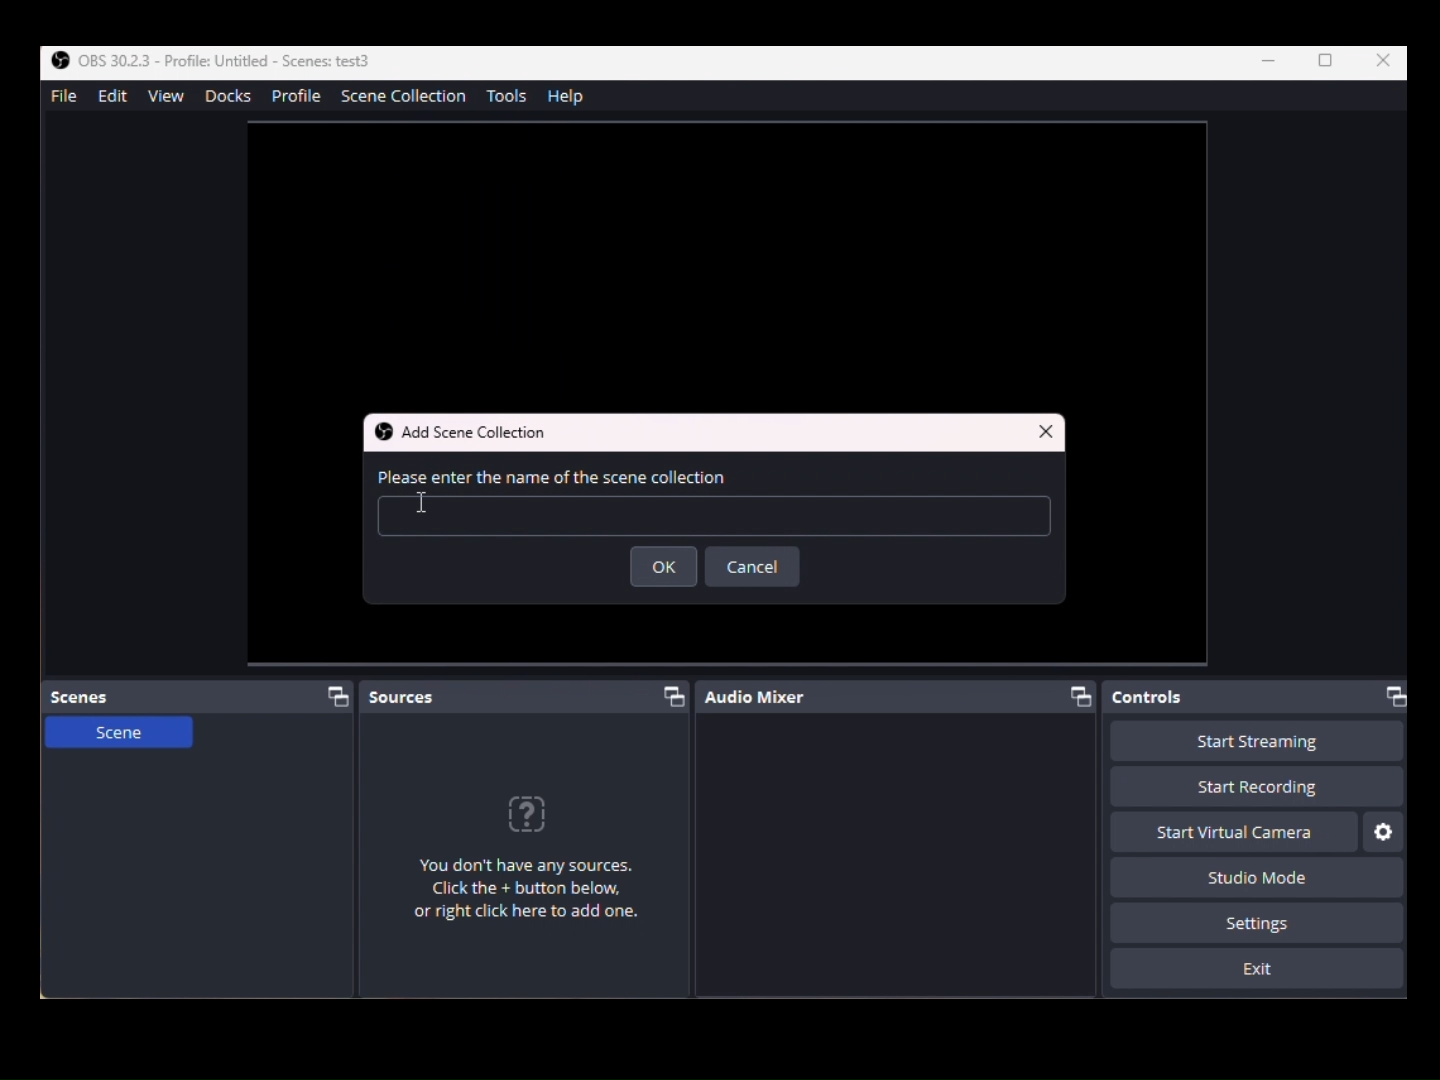  Describe the element at coordinates (752, 567) in the screenshot. I see `Cancel` at that location.